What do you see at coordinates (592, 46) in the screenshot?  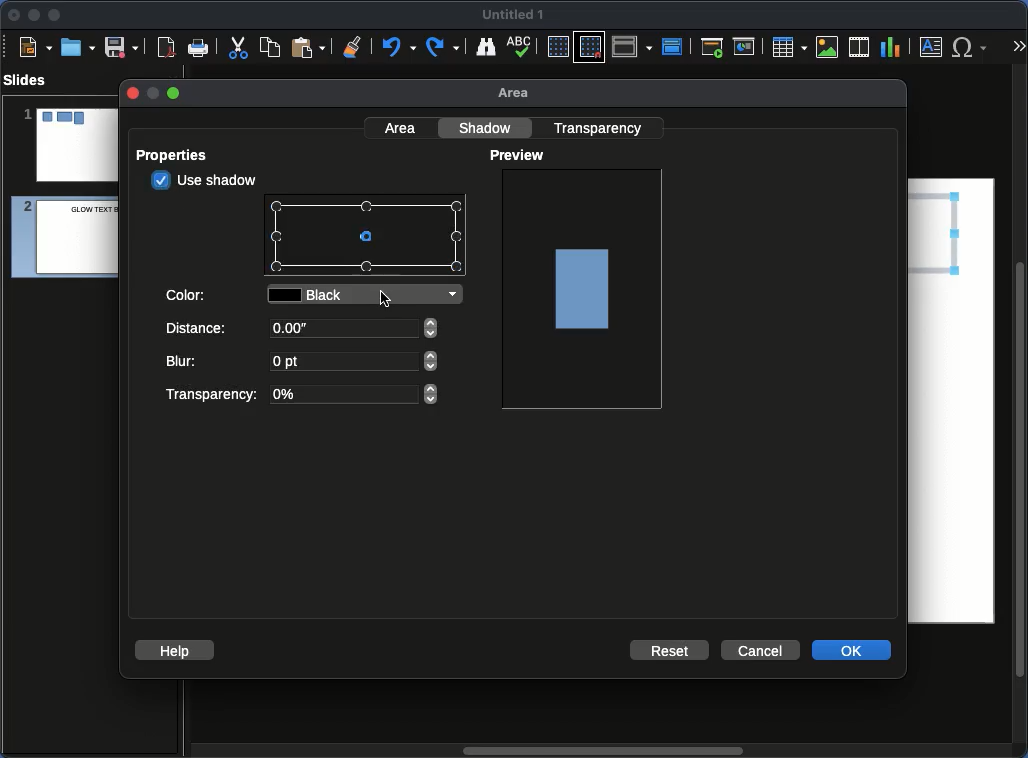 I see `Snap to grid` at bounding box center [592, 46].